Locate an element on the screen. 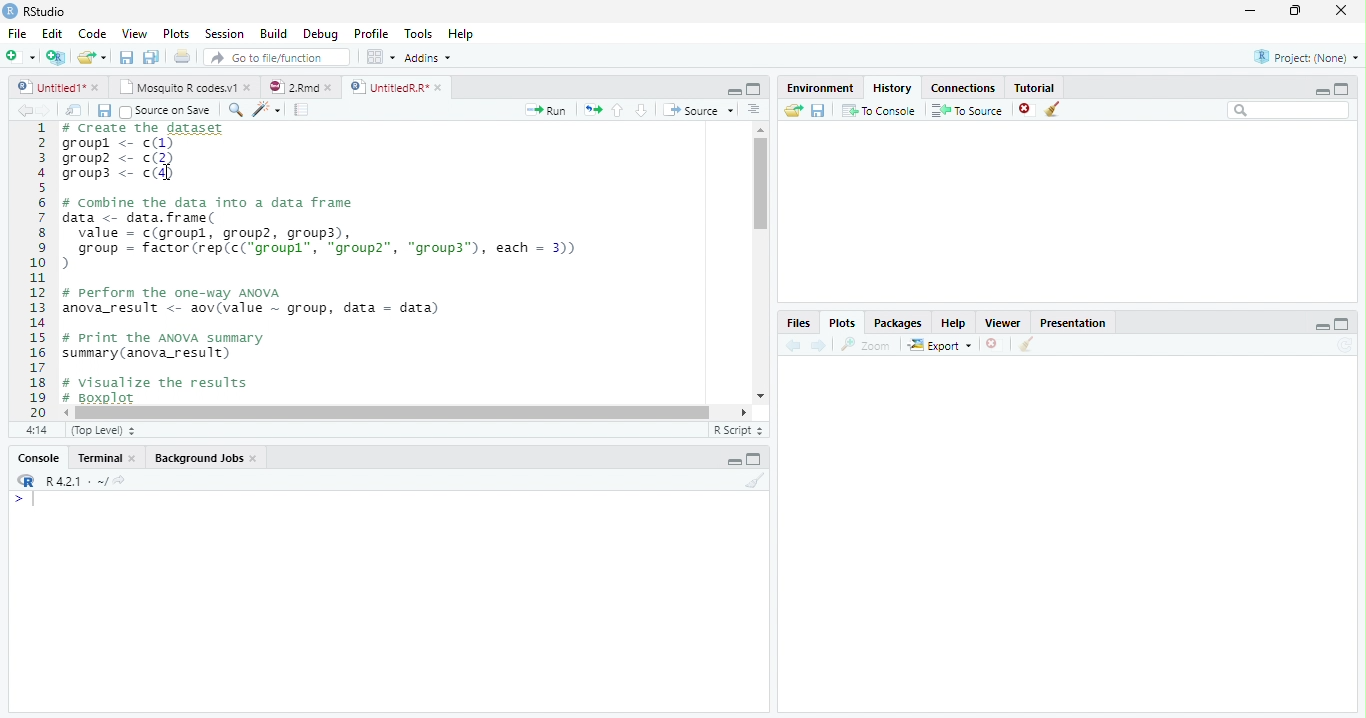 This screenshot has width=1366, height=718. 1:1 is located at coordinates (34, 430).